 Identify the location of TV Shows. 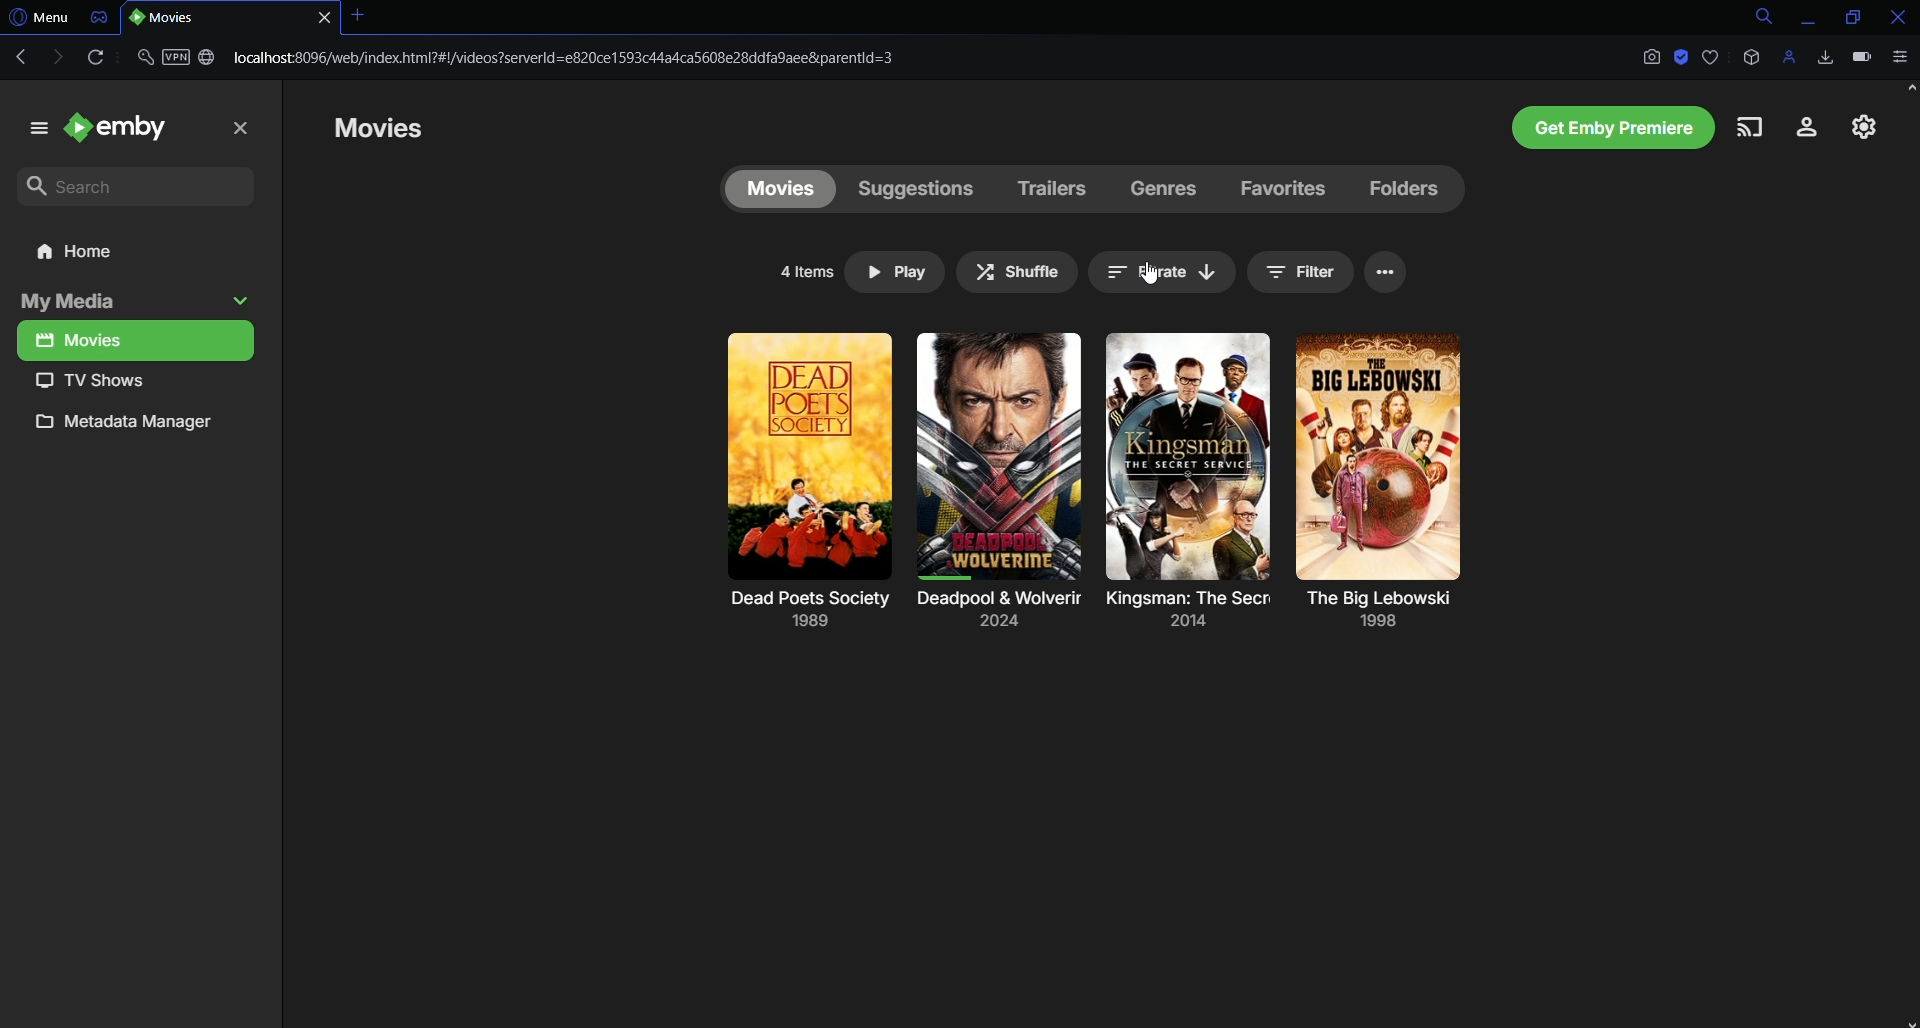
(134, 380).